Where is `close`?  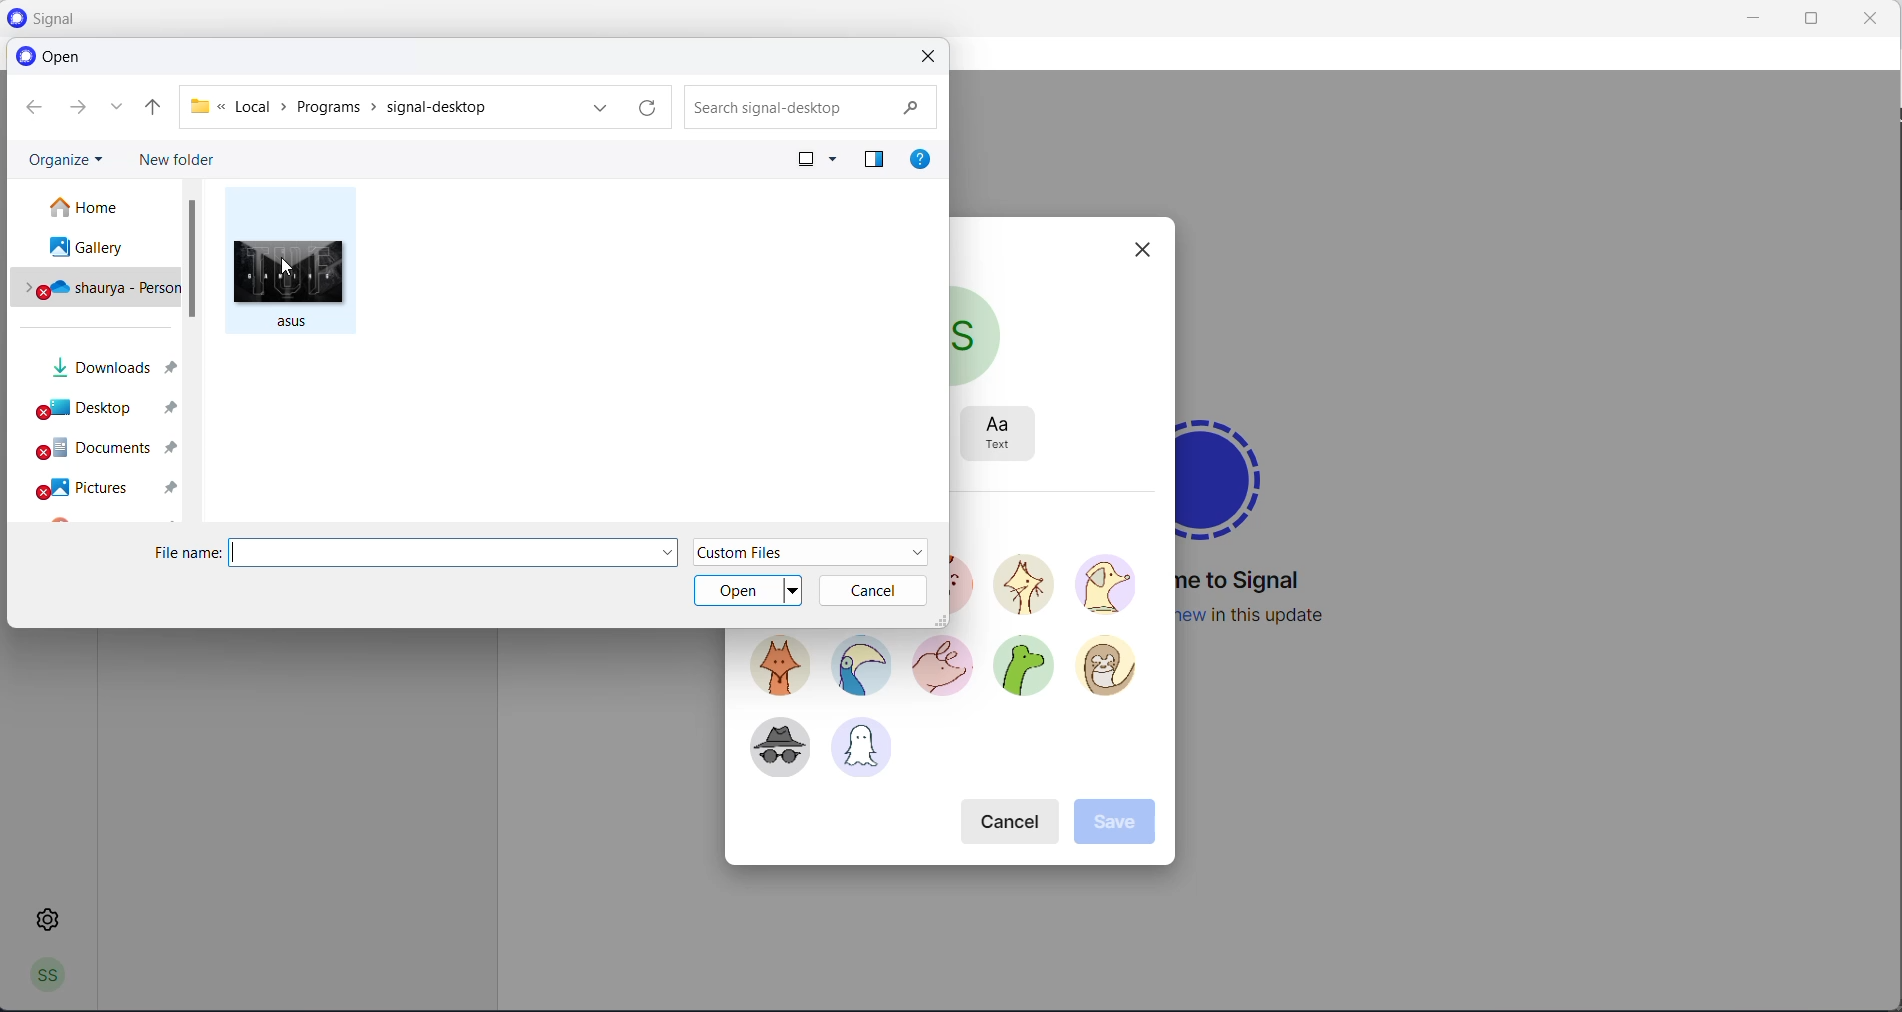 close is located at coordinates (931, 56).